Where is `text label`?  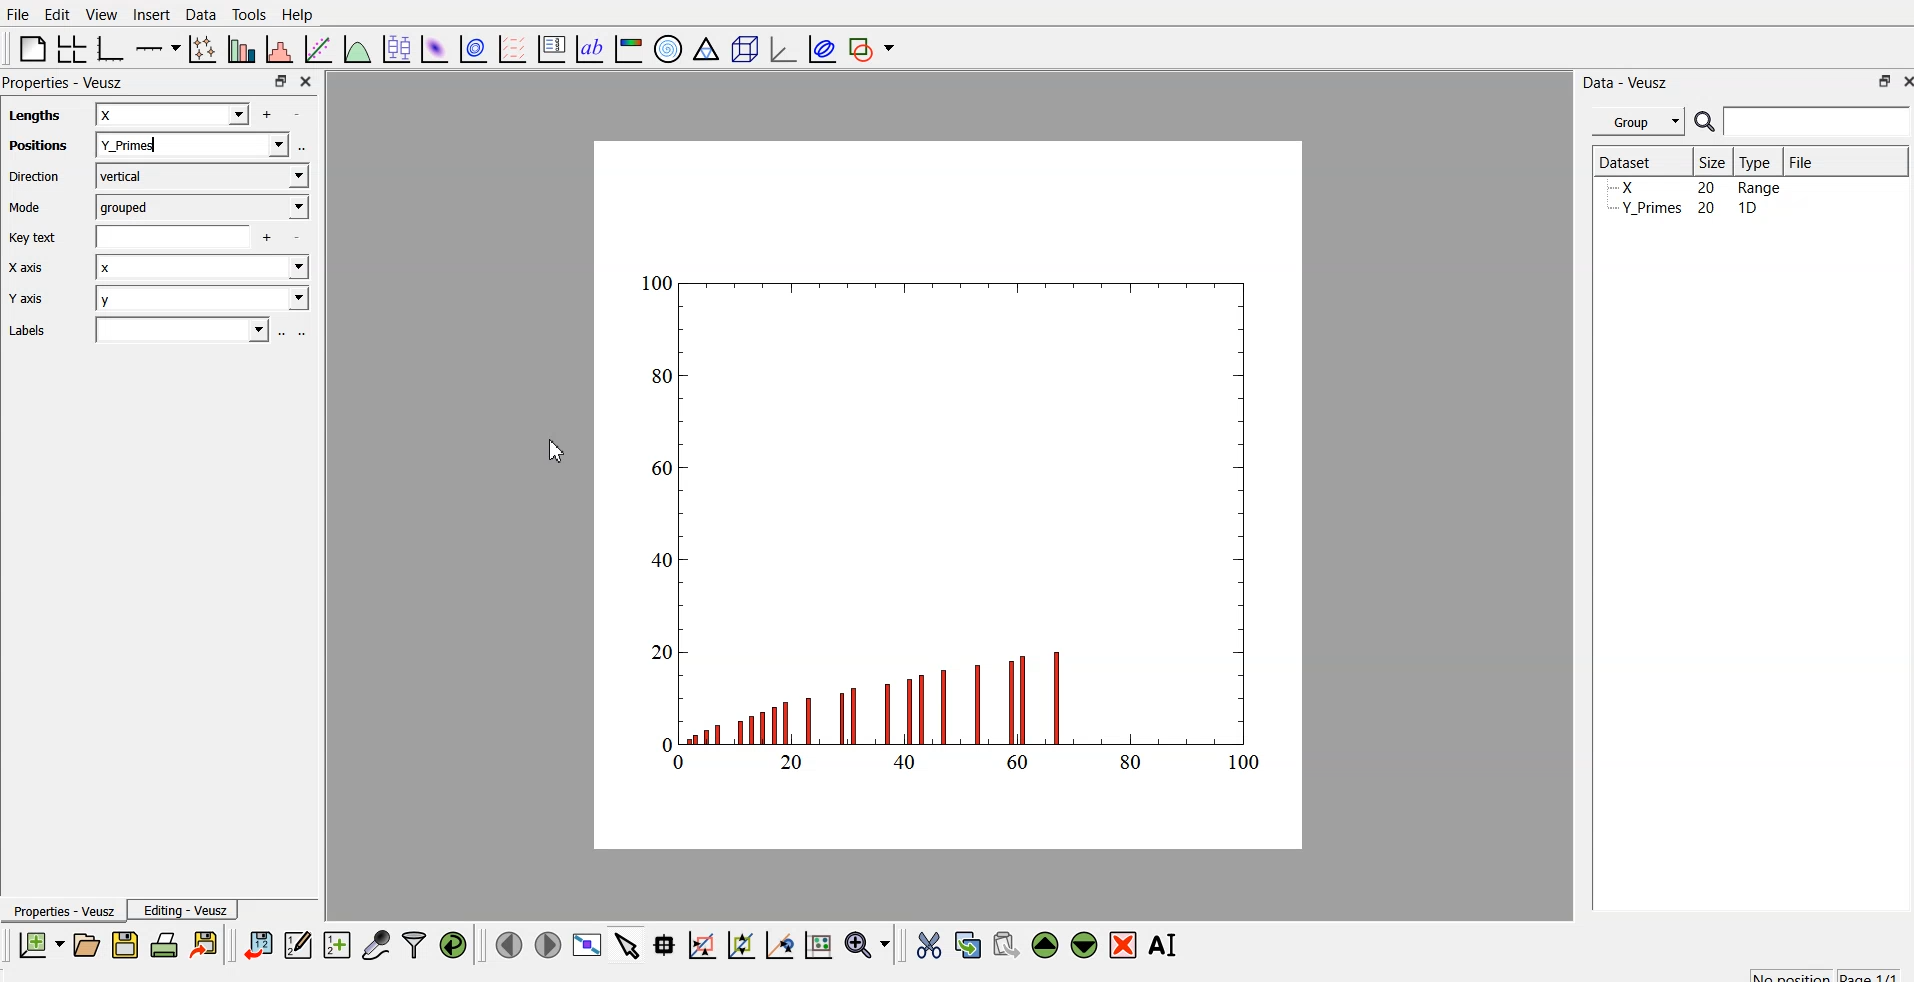
text label is located at coordinates (587, 49).